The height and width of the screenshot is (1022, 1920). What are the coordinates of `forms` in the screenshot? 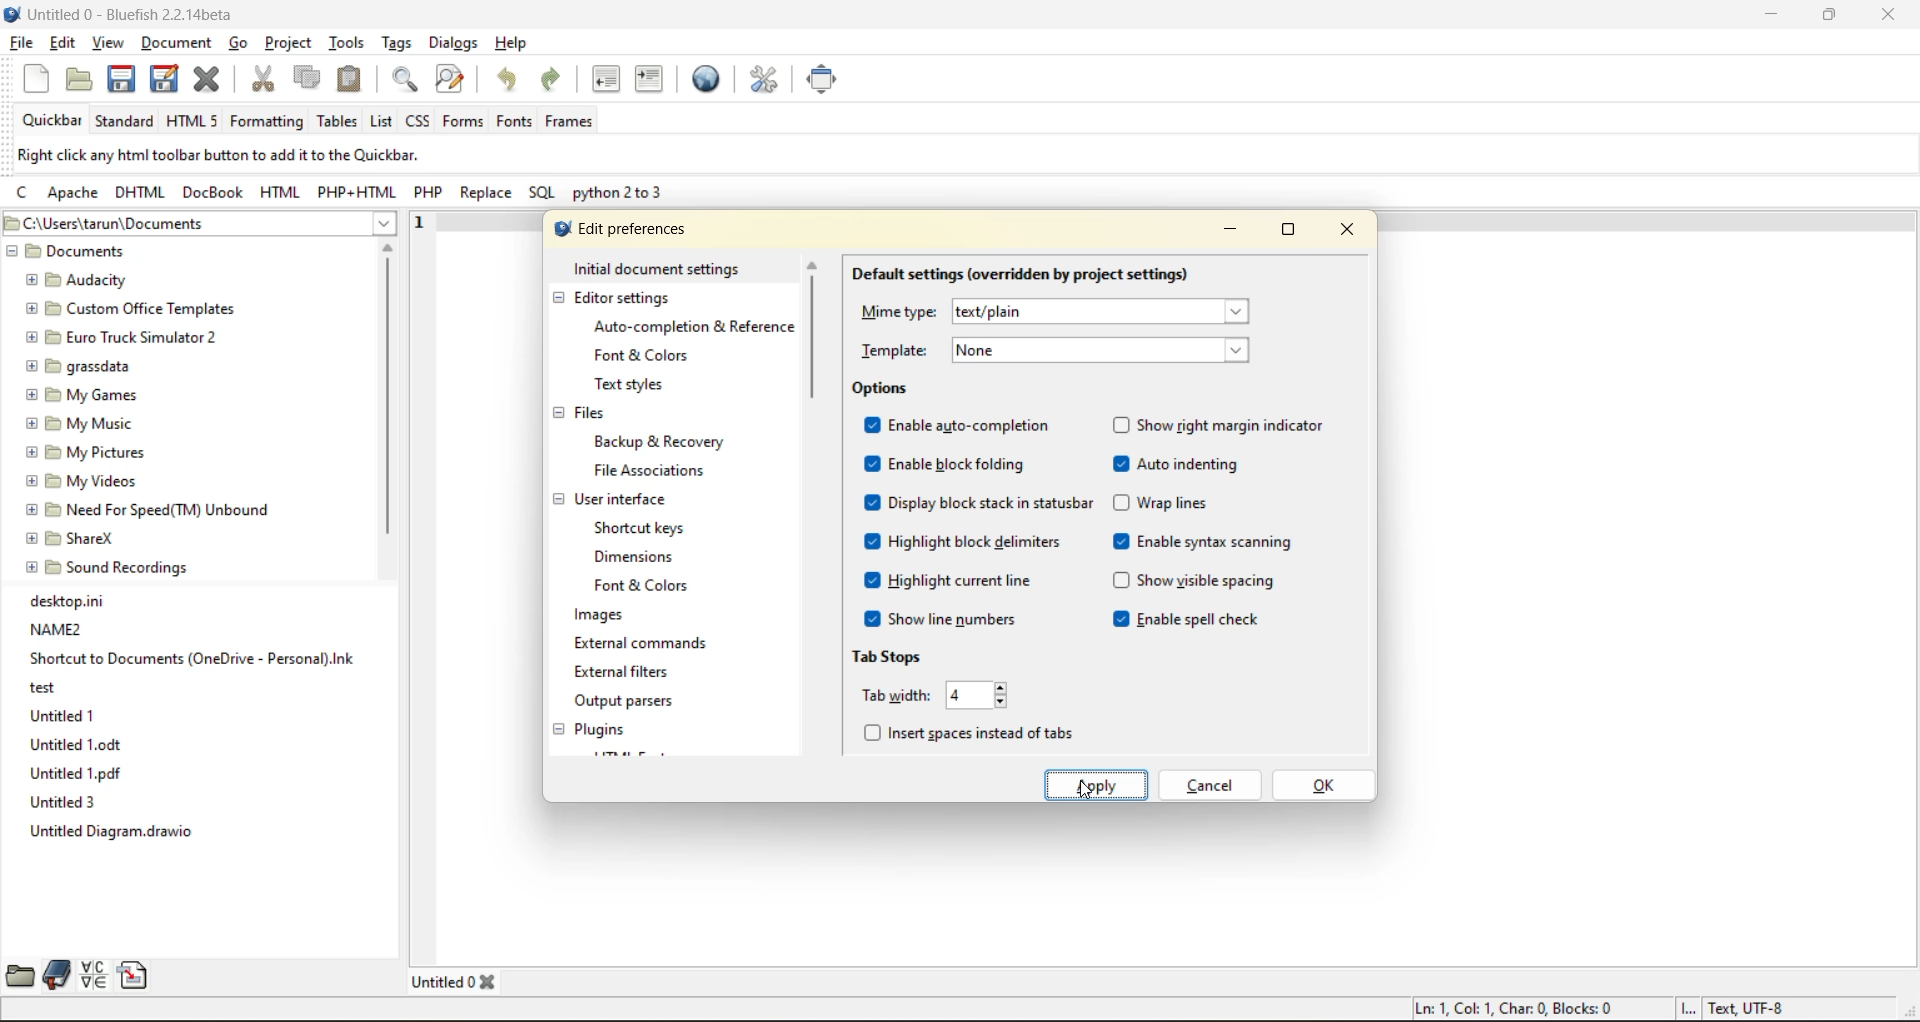 It's located at (461, 121).